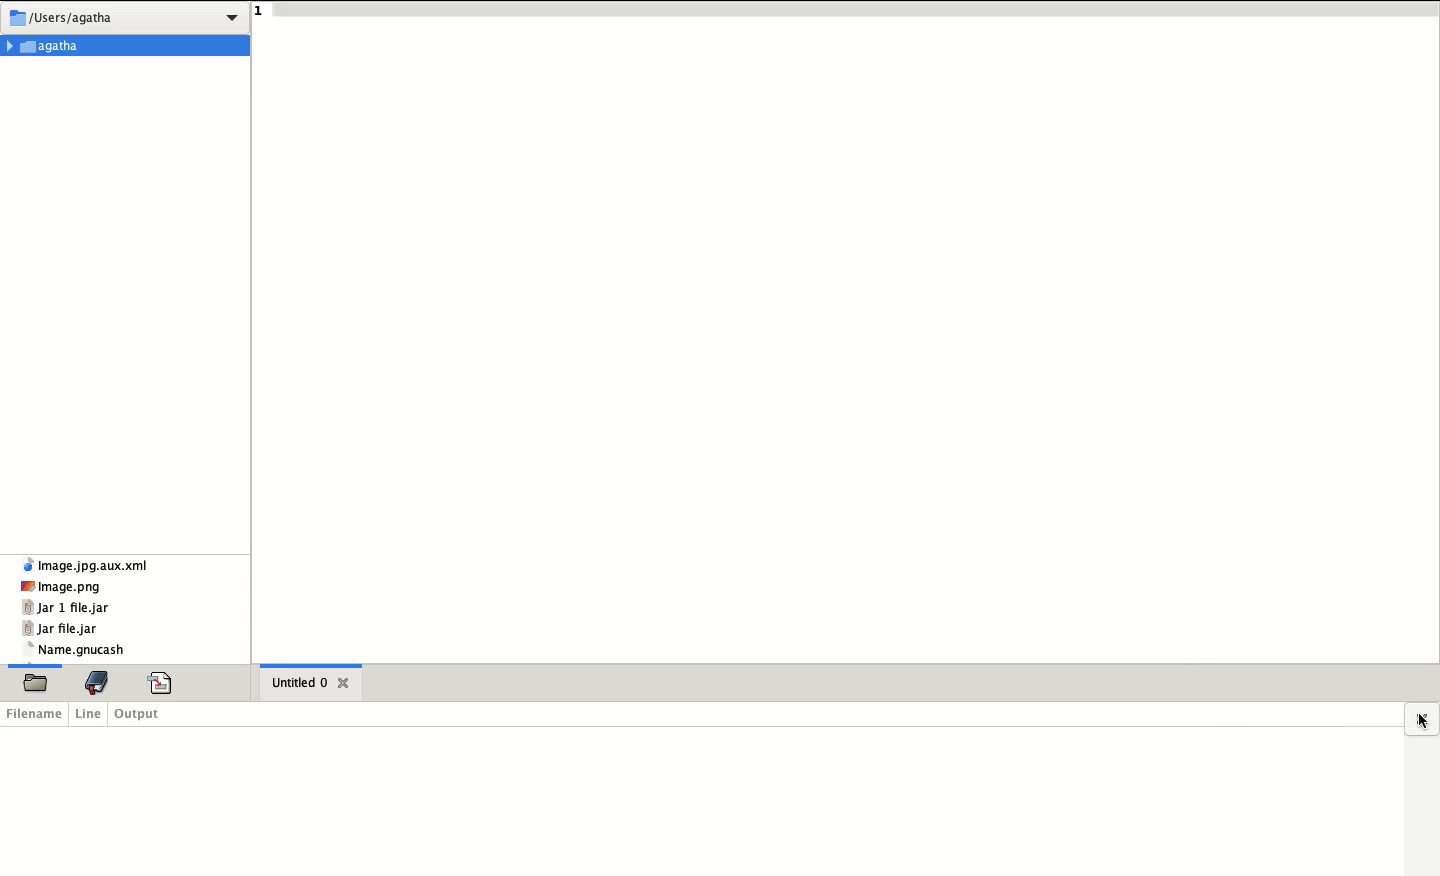 The height and width of the screenshot is (876, 1440). What do you see at coordinates (137, 714) in the screenshot?
I see `output` at bounding box center [137, 714].